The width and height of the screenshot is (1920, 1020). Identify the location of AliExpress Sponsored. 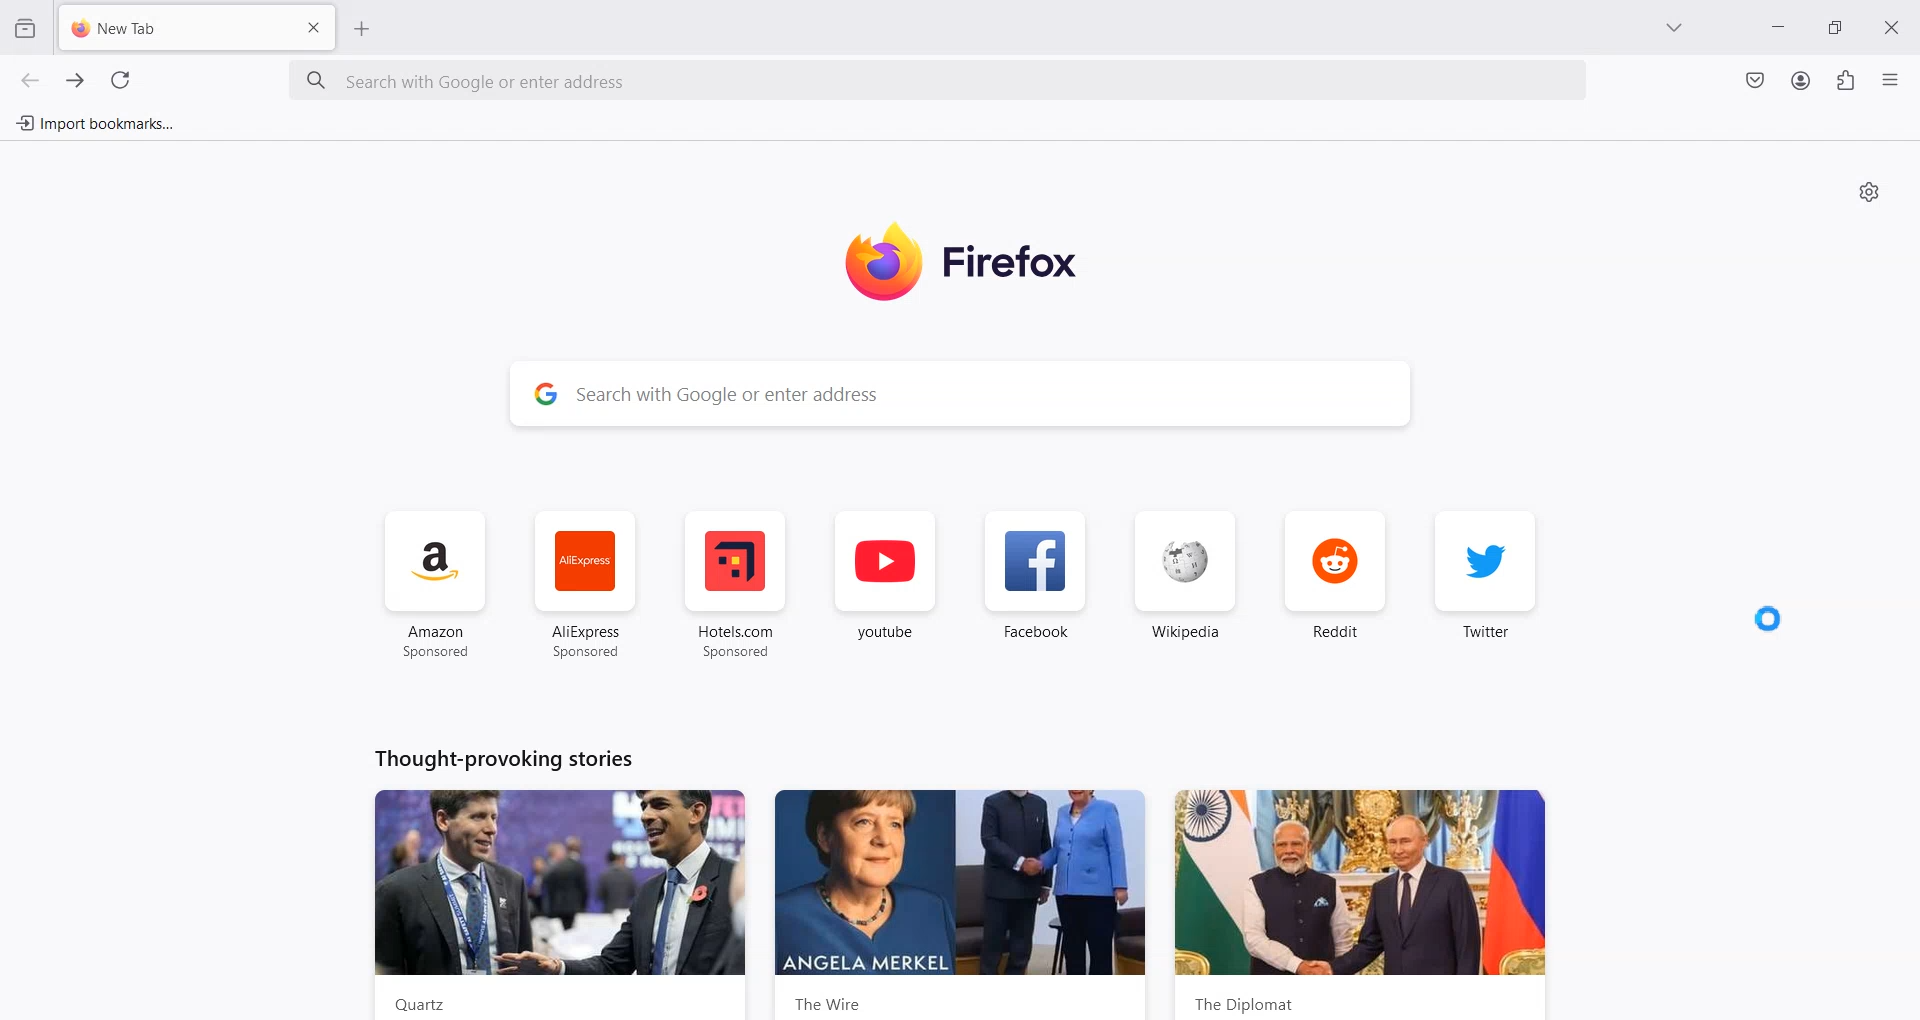
(585, 585).